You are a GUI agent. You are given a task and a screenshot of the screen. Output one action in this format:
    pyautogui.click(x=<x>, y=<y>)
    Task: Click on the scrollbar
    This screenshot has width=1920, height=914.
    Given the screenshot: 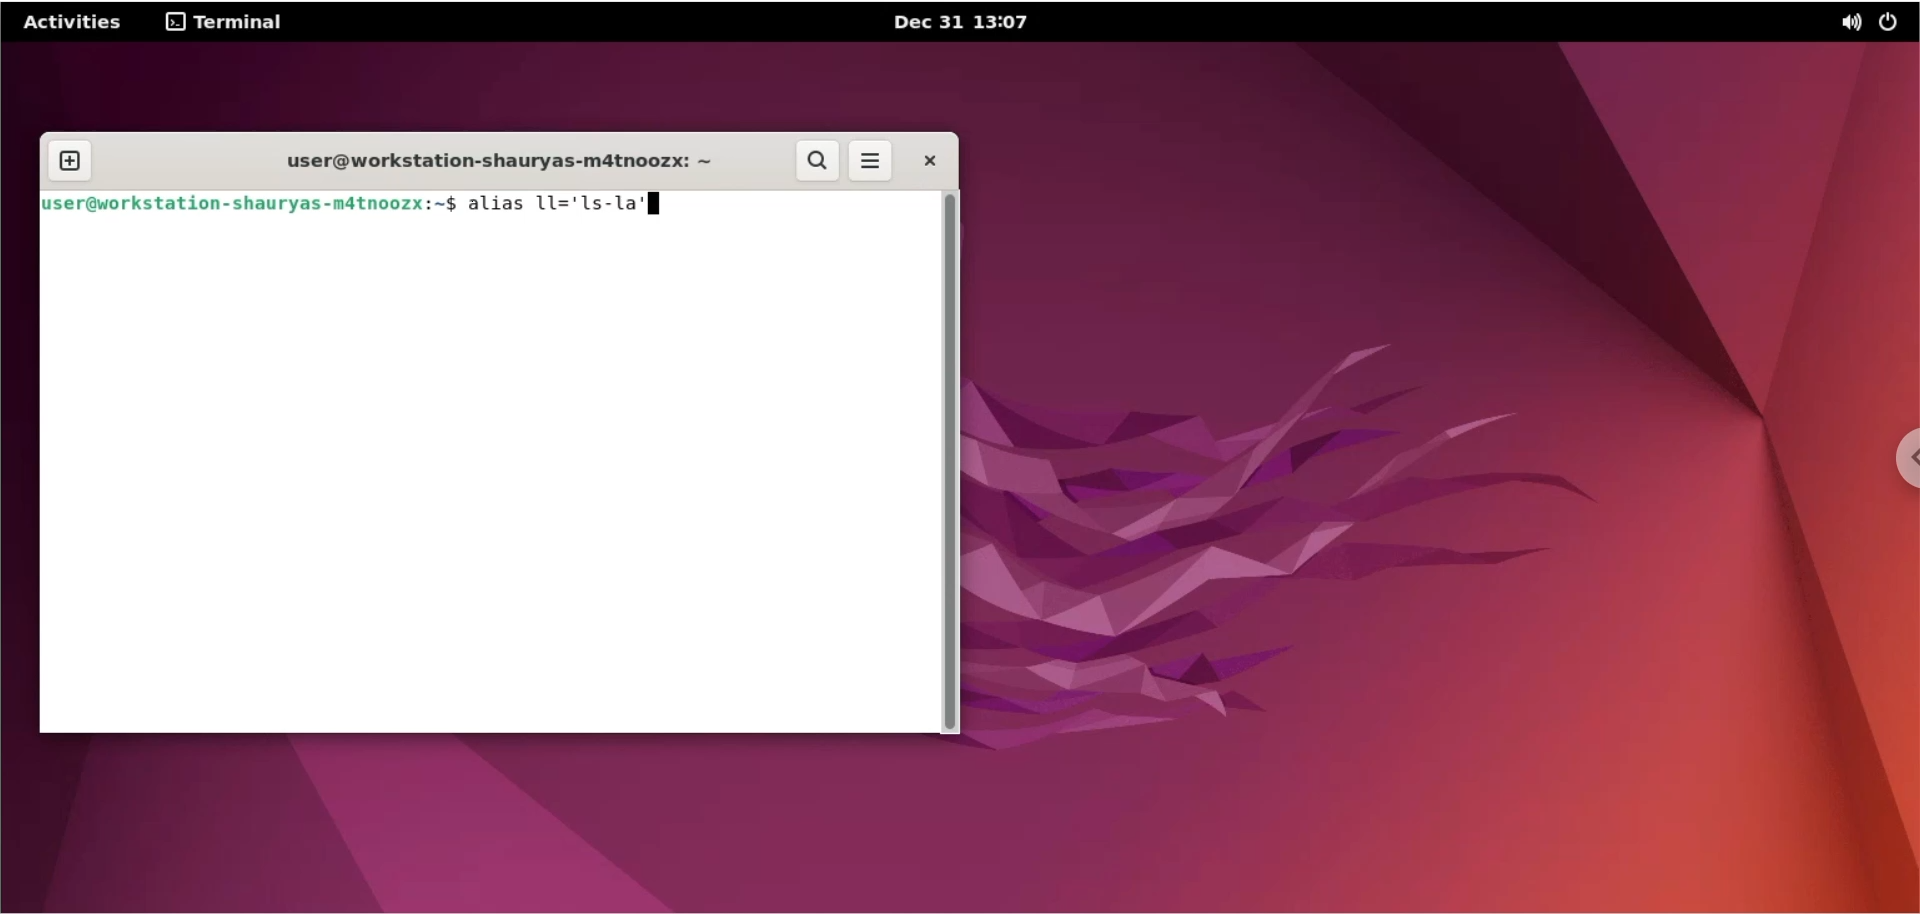 What is the action you would take?
    pyautogui.click(x=956, y=461)
    